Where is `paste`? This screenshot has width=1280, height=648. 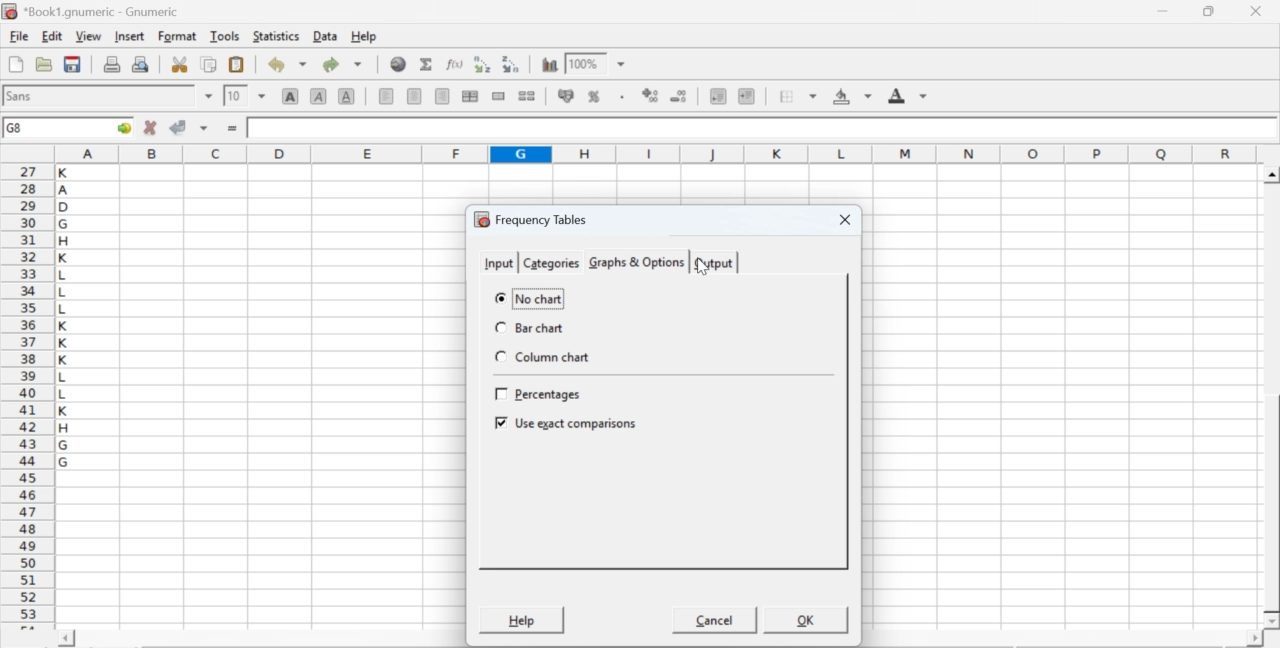
paste is located at coordinates (238, 65).